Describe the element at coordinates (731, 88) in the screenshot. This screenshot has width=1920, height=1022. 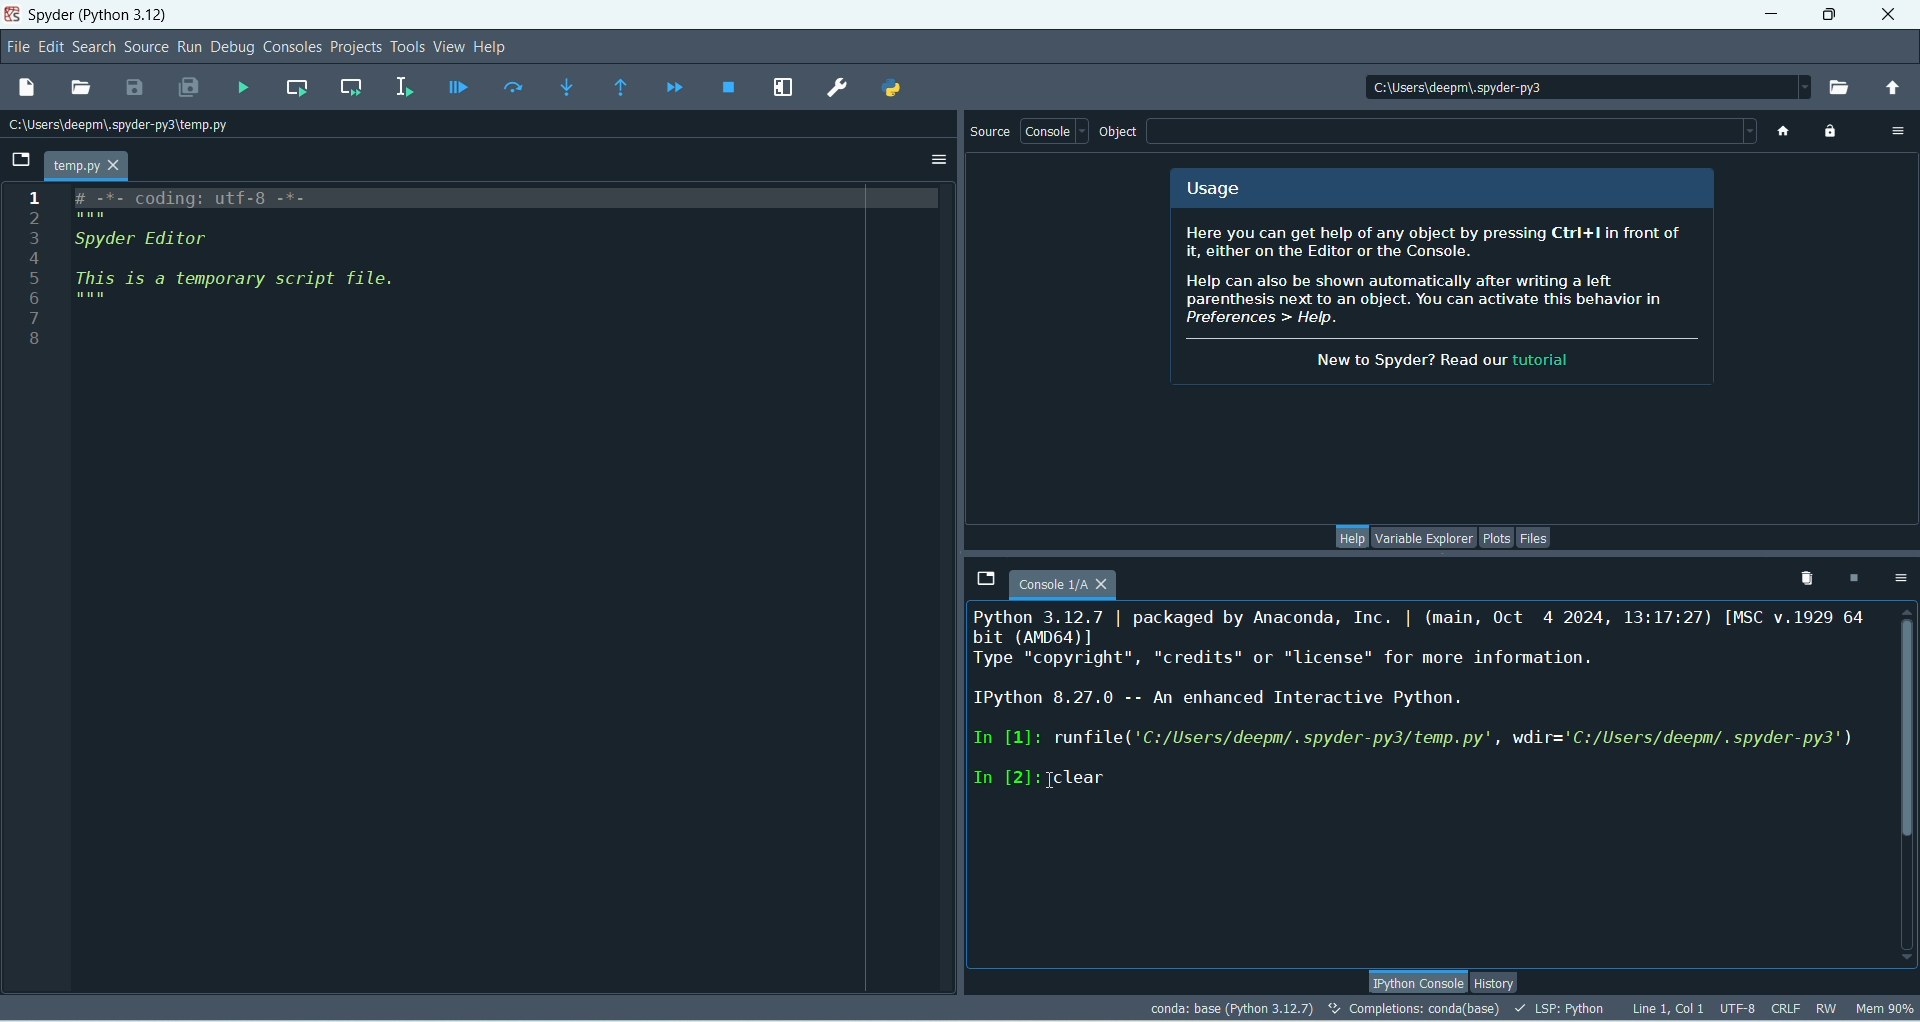
I see `stop debugging` at that location.